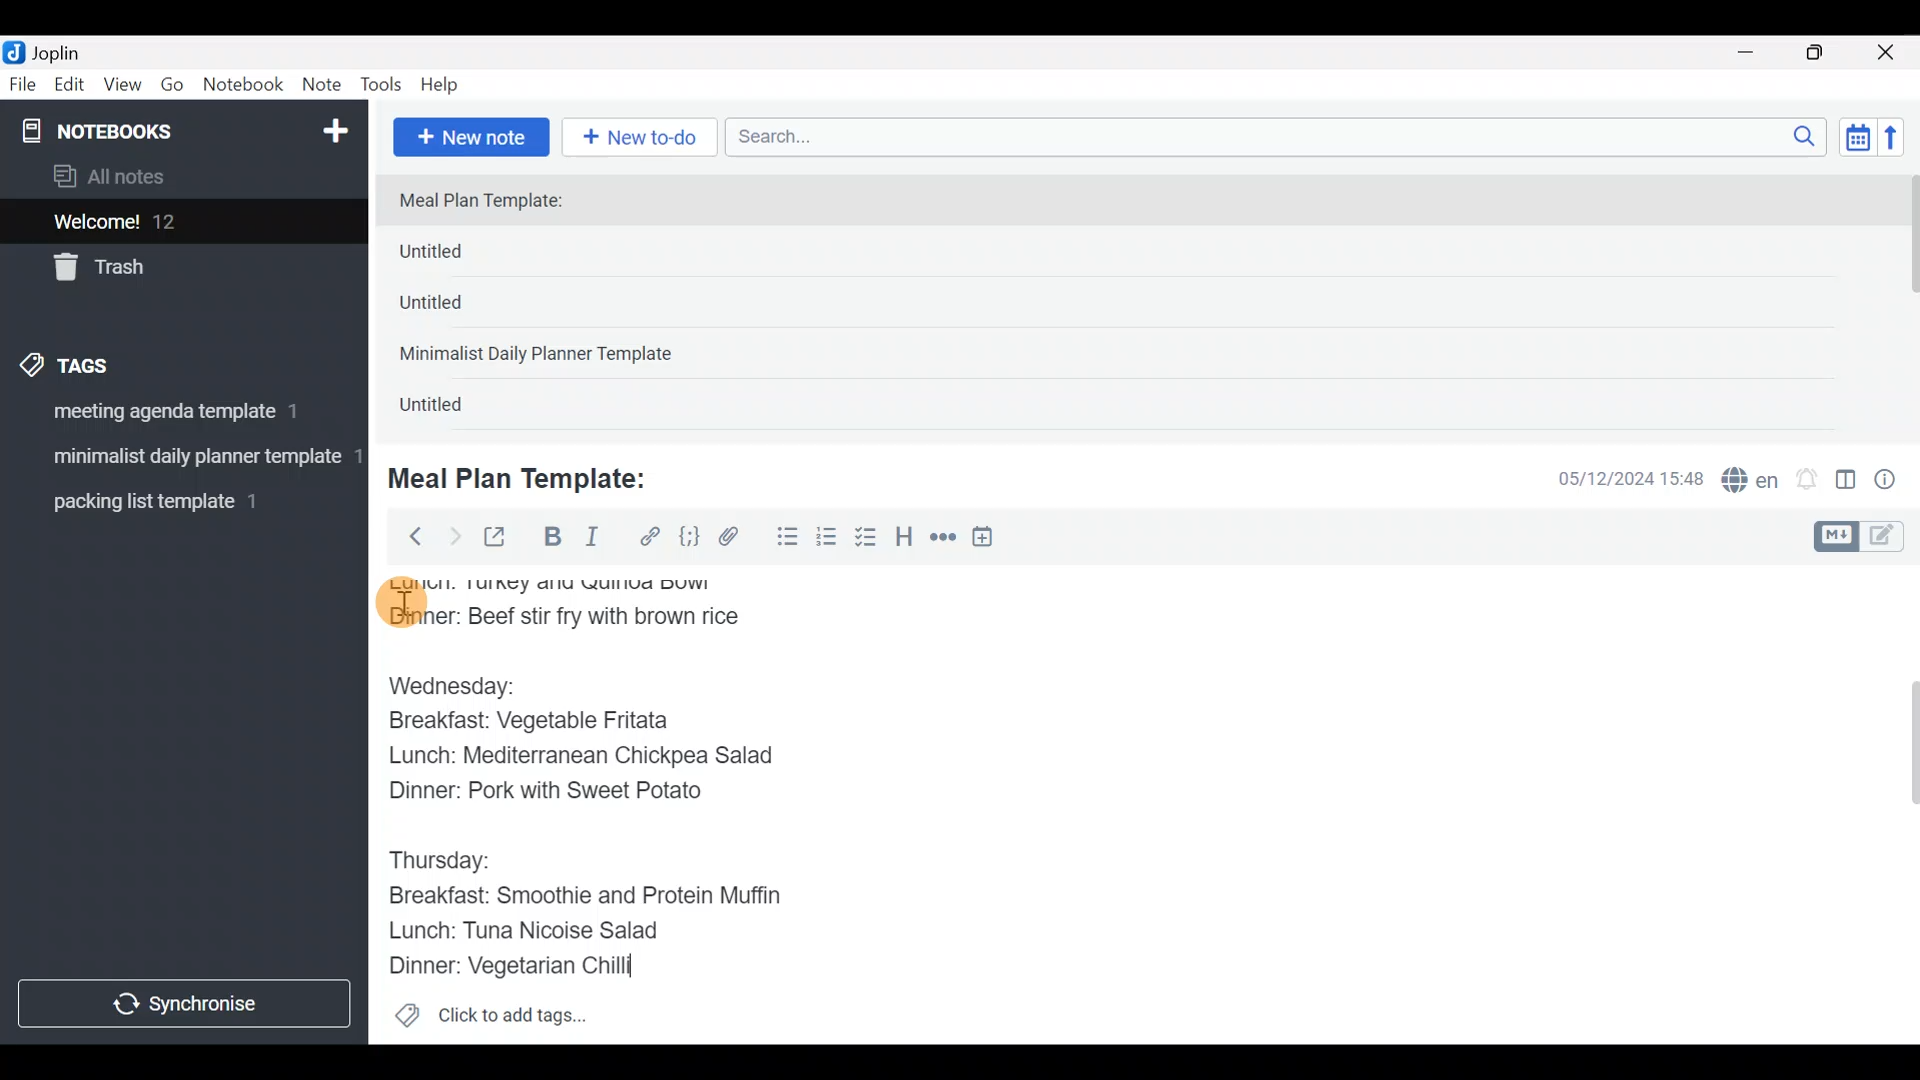  I want to click on Dinner: Vegetarian Chilli, so click(529, 963).